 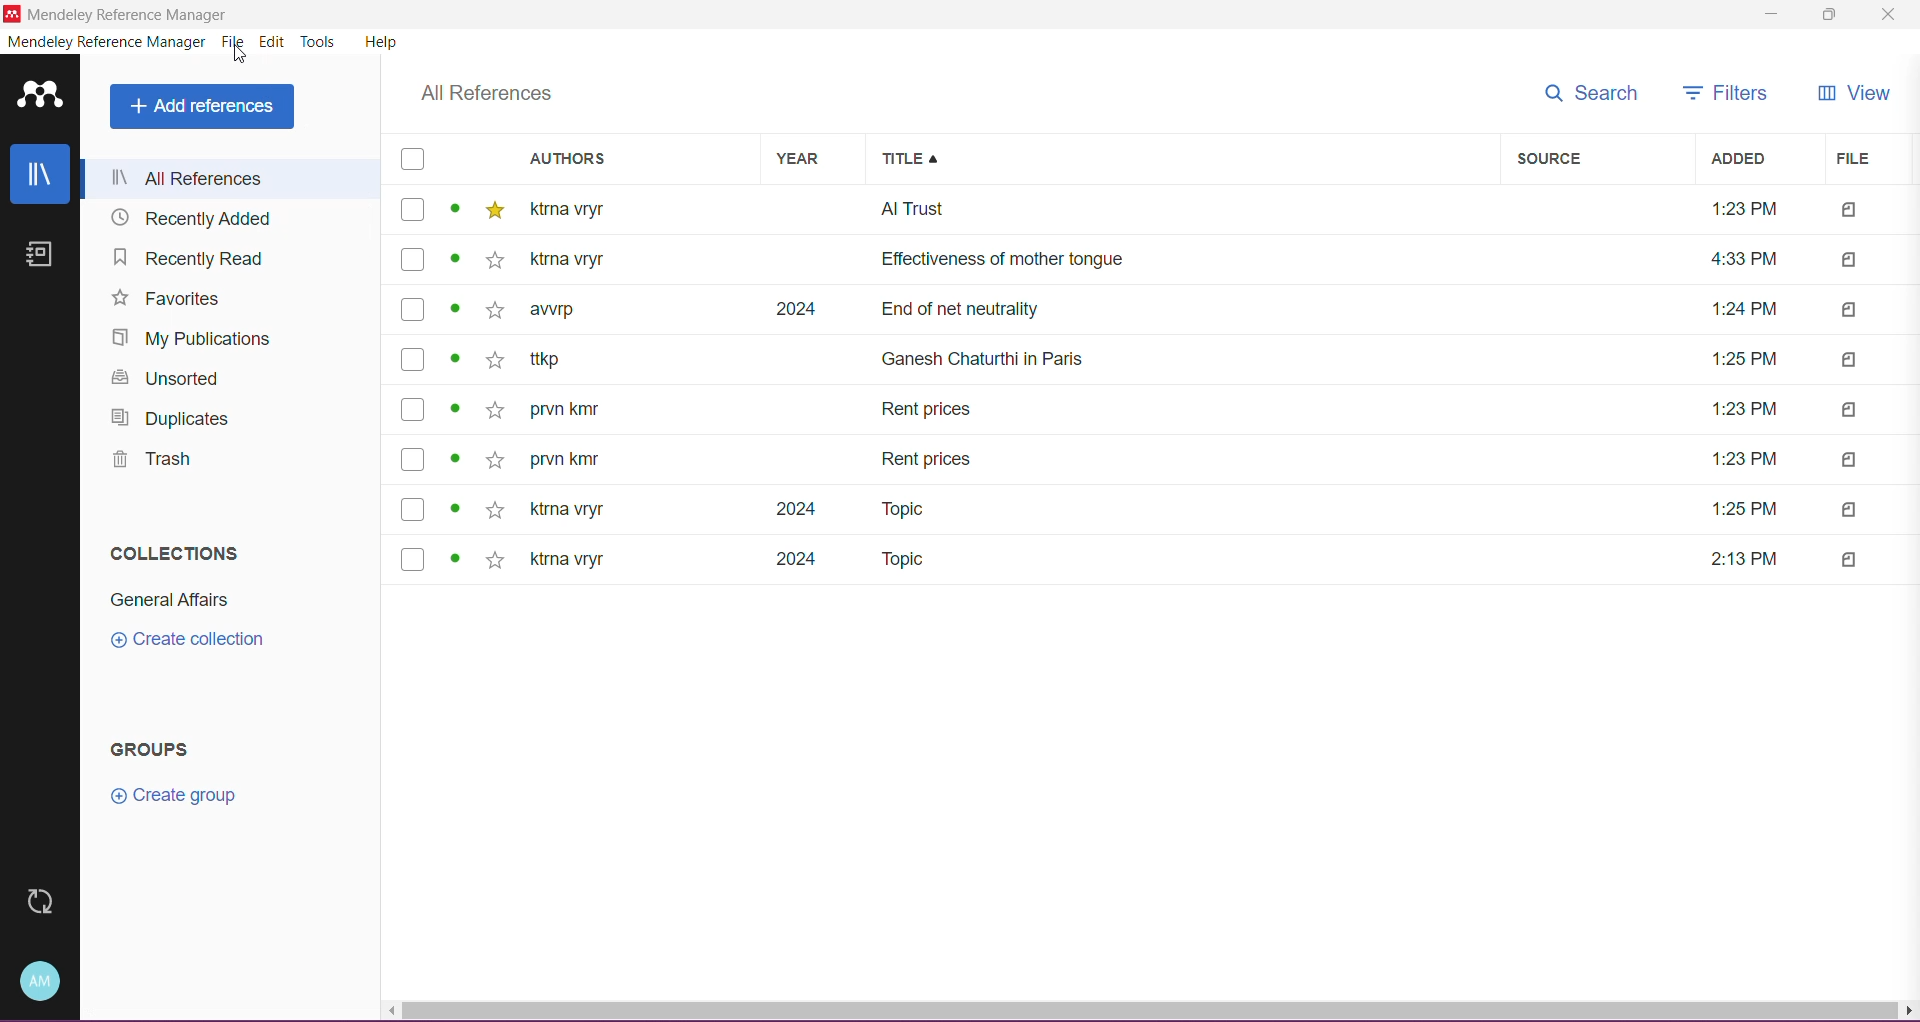 I want to click on Trash, so click(x=152, y=463).